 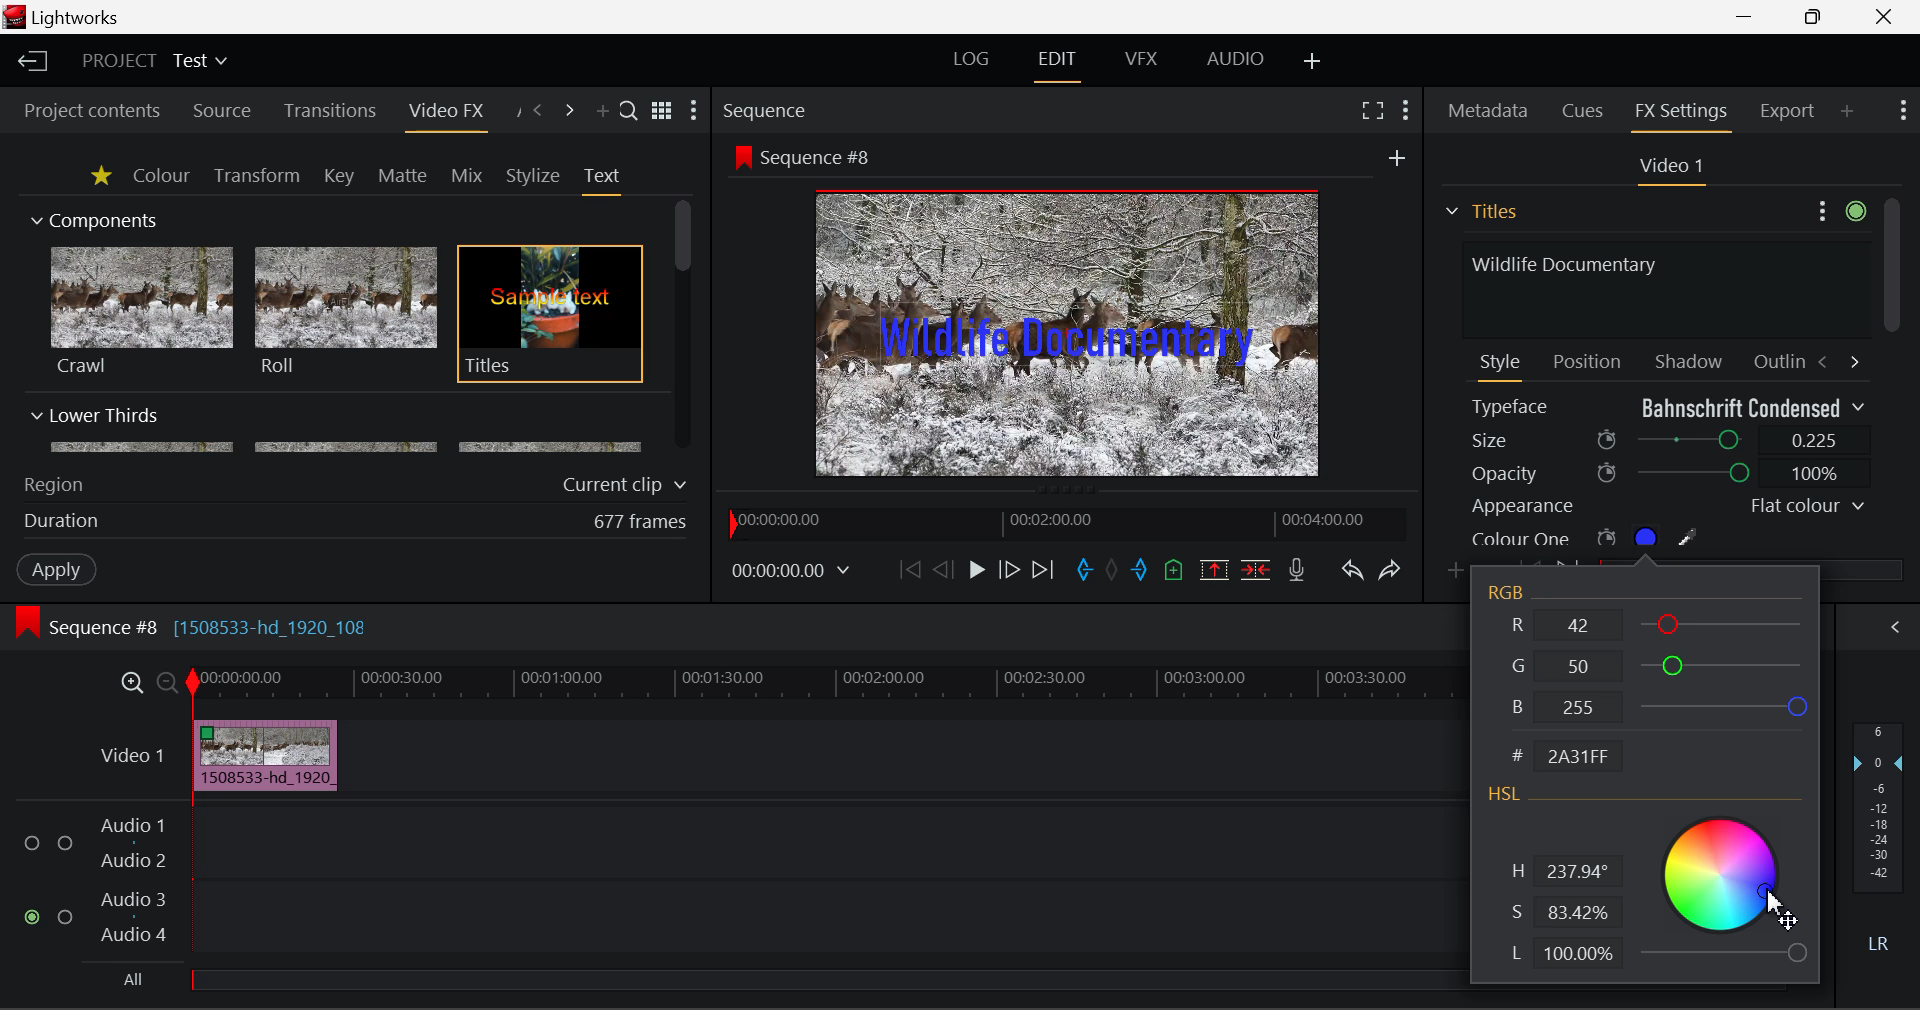 What do you see at coordinates (1572, 758) in the screenshot?
I see `Code` at bounding box center [1572, 758].